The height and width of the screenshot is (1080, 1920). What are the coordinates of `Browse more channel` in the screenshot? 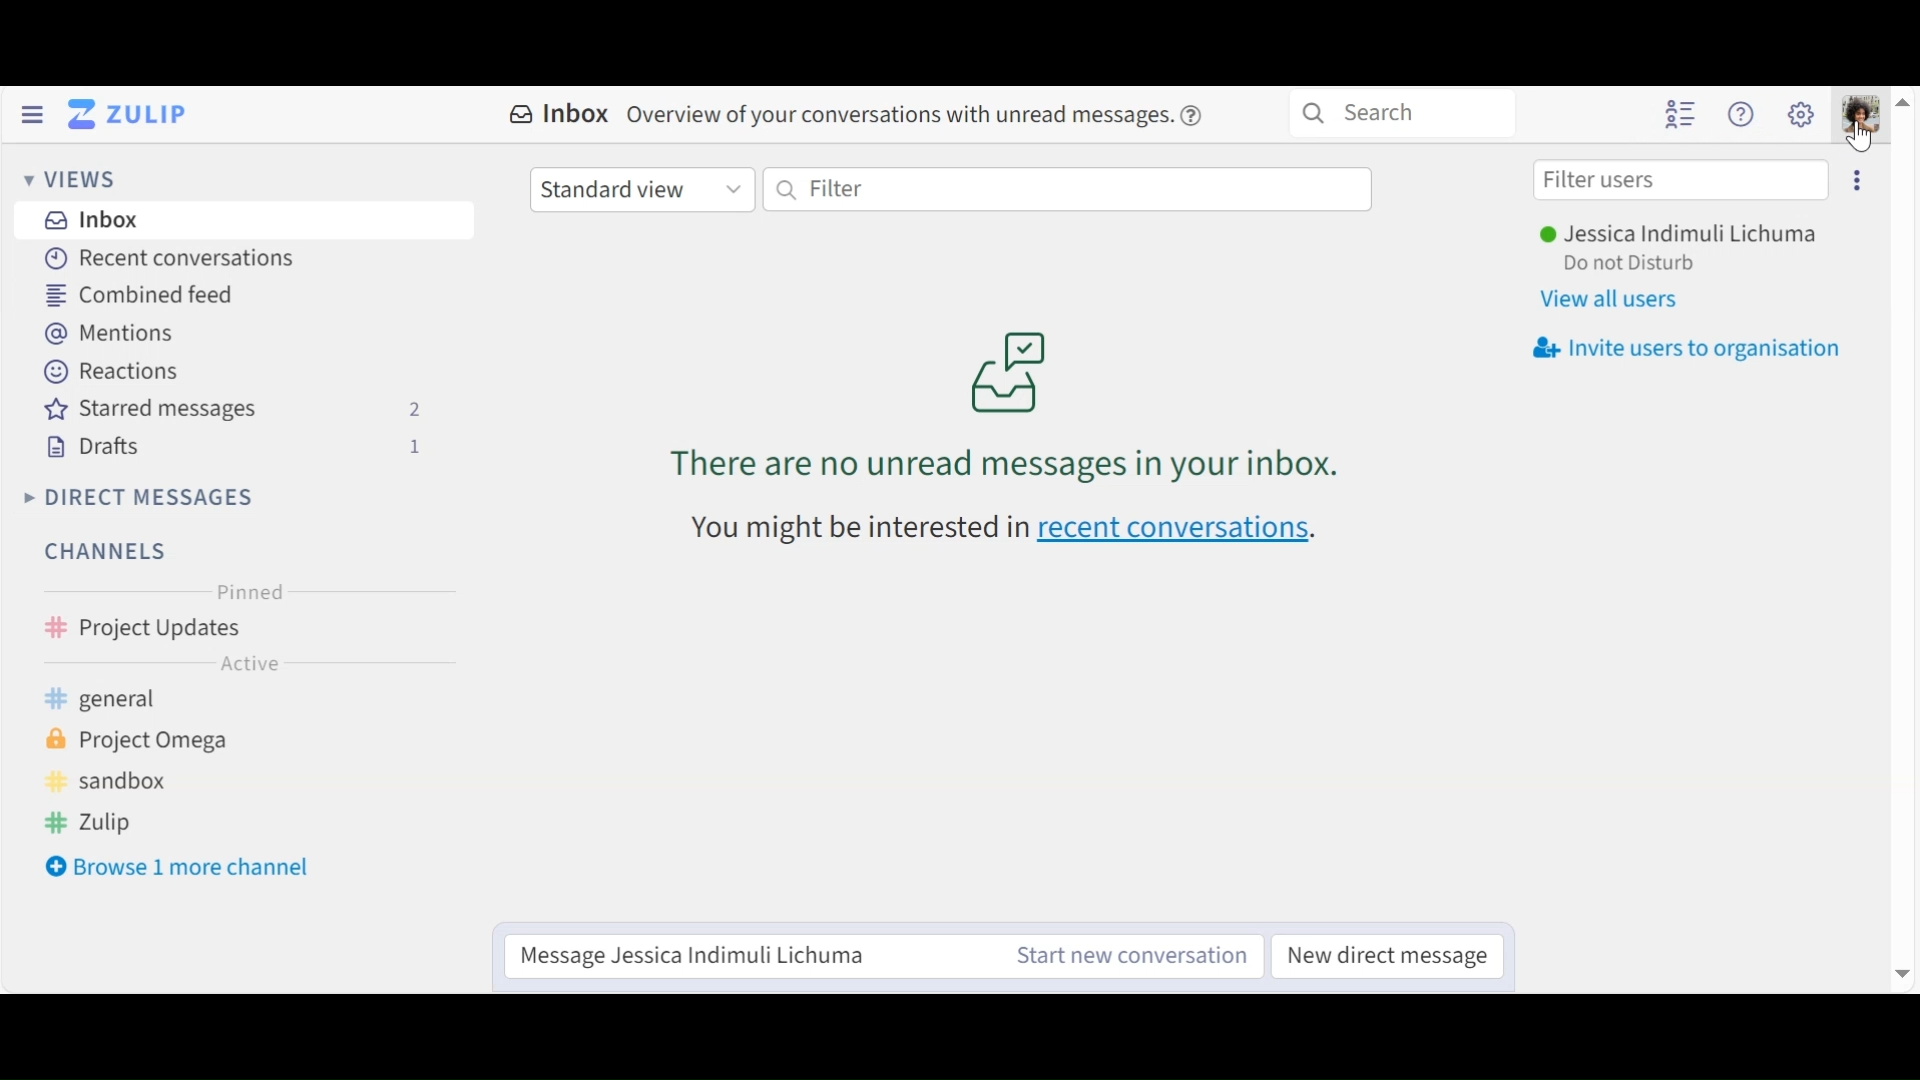 It's located at (179, 867).